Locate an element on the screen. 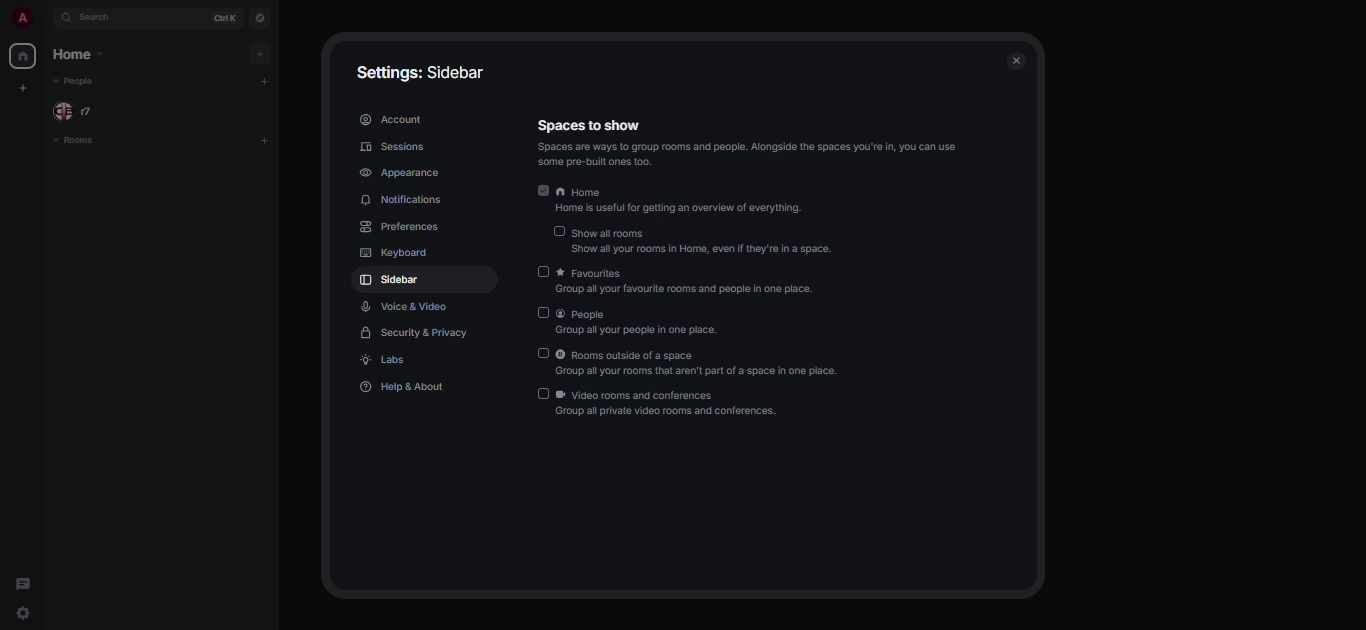 The height and width of the screenshot is (630, 1366). sidebar is located at coordinates (393, 279).